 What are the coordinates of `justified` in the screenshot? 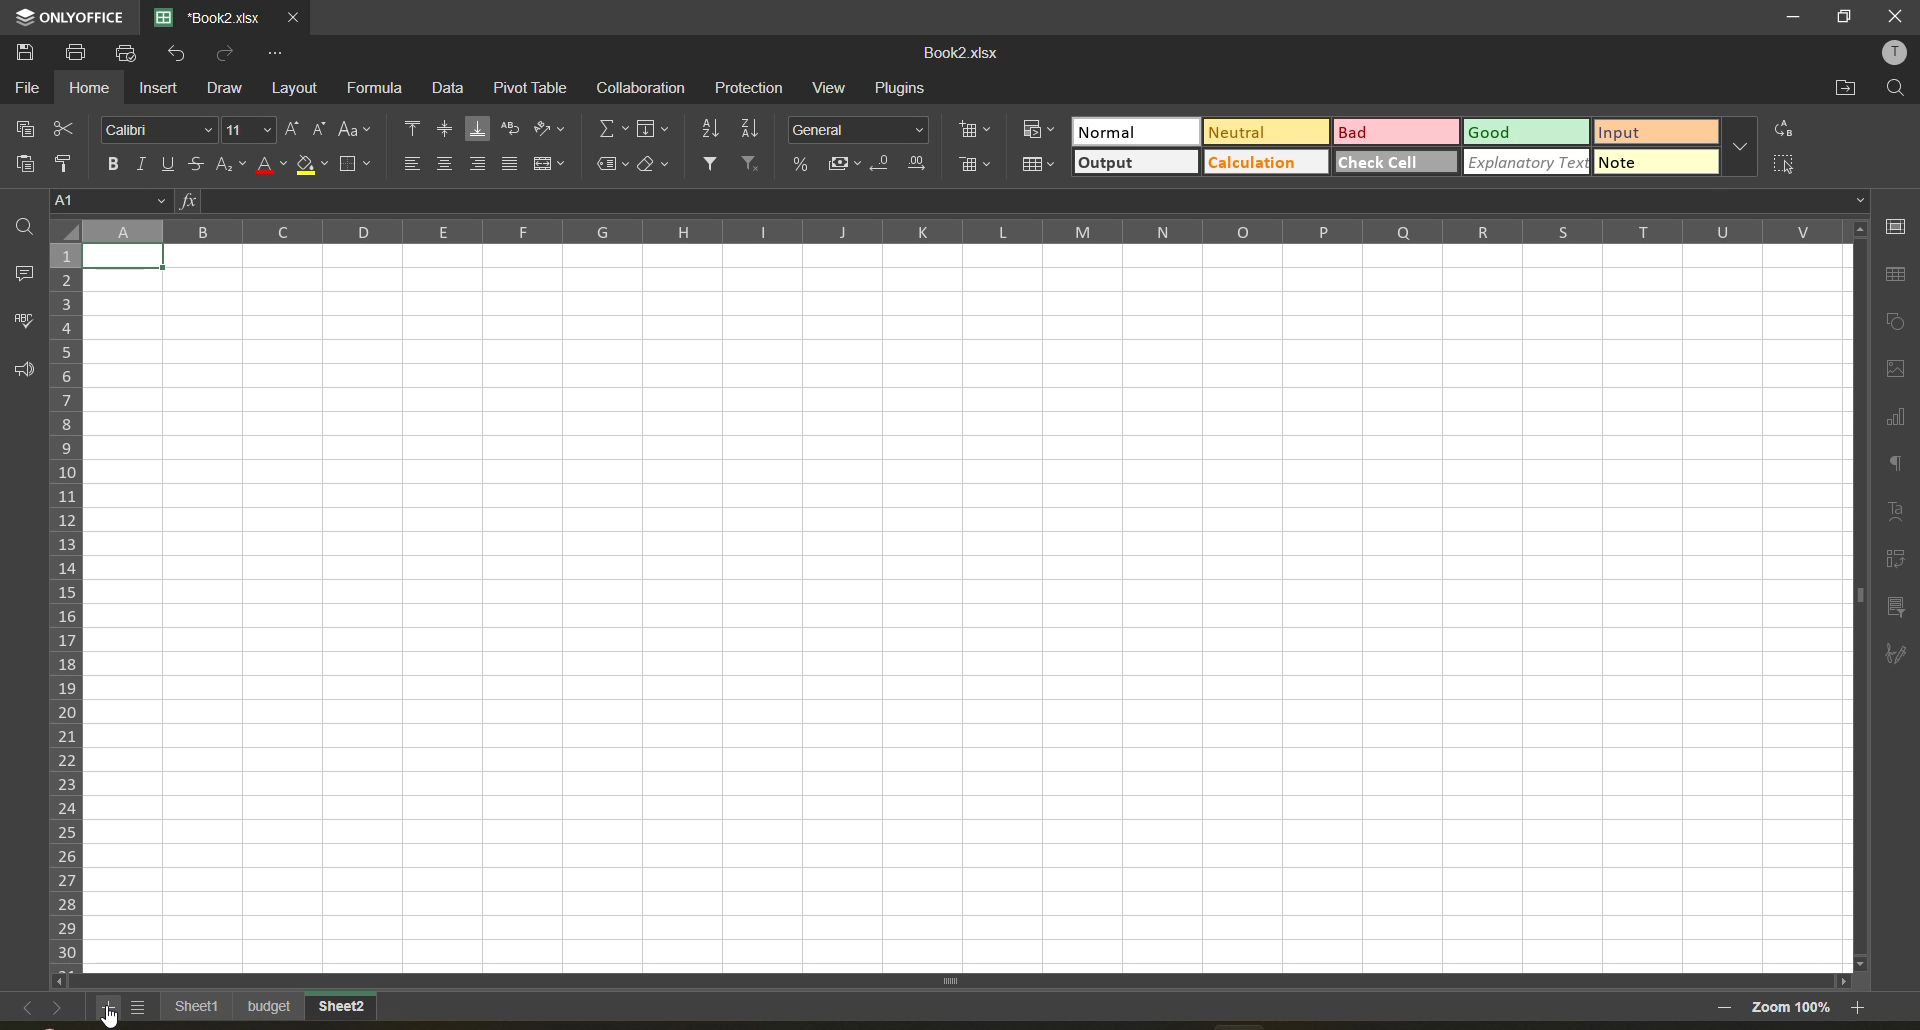 It's located at (510, 166).